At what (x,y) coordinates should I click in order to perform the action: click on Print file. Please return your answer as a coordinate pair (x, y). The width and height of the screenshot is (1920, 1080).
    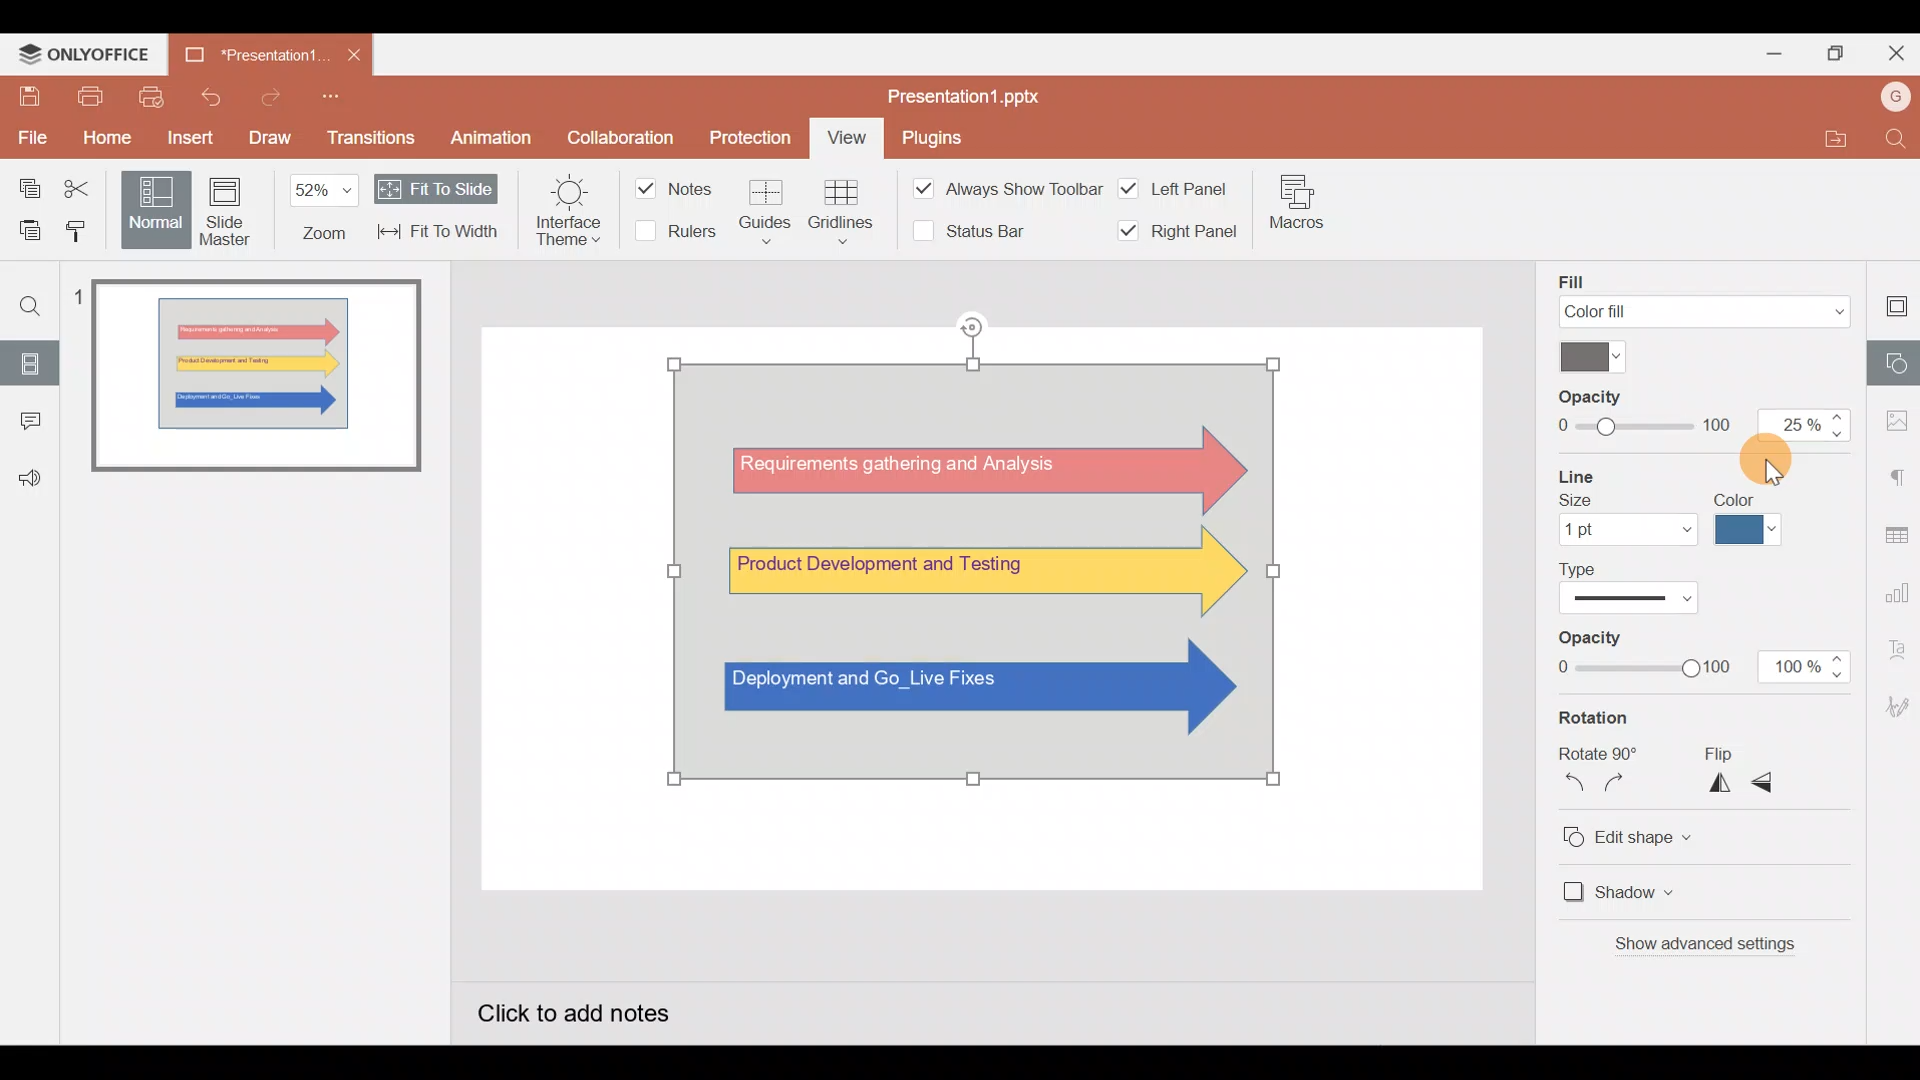
    Looking at the image, I should click on (84, 97).